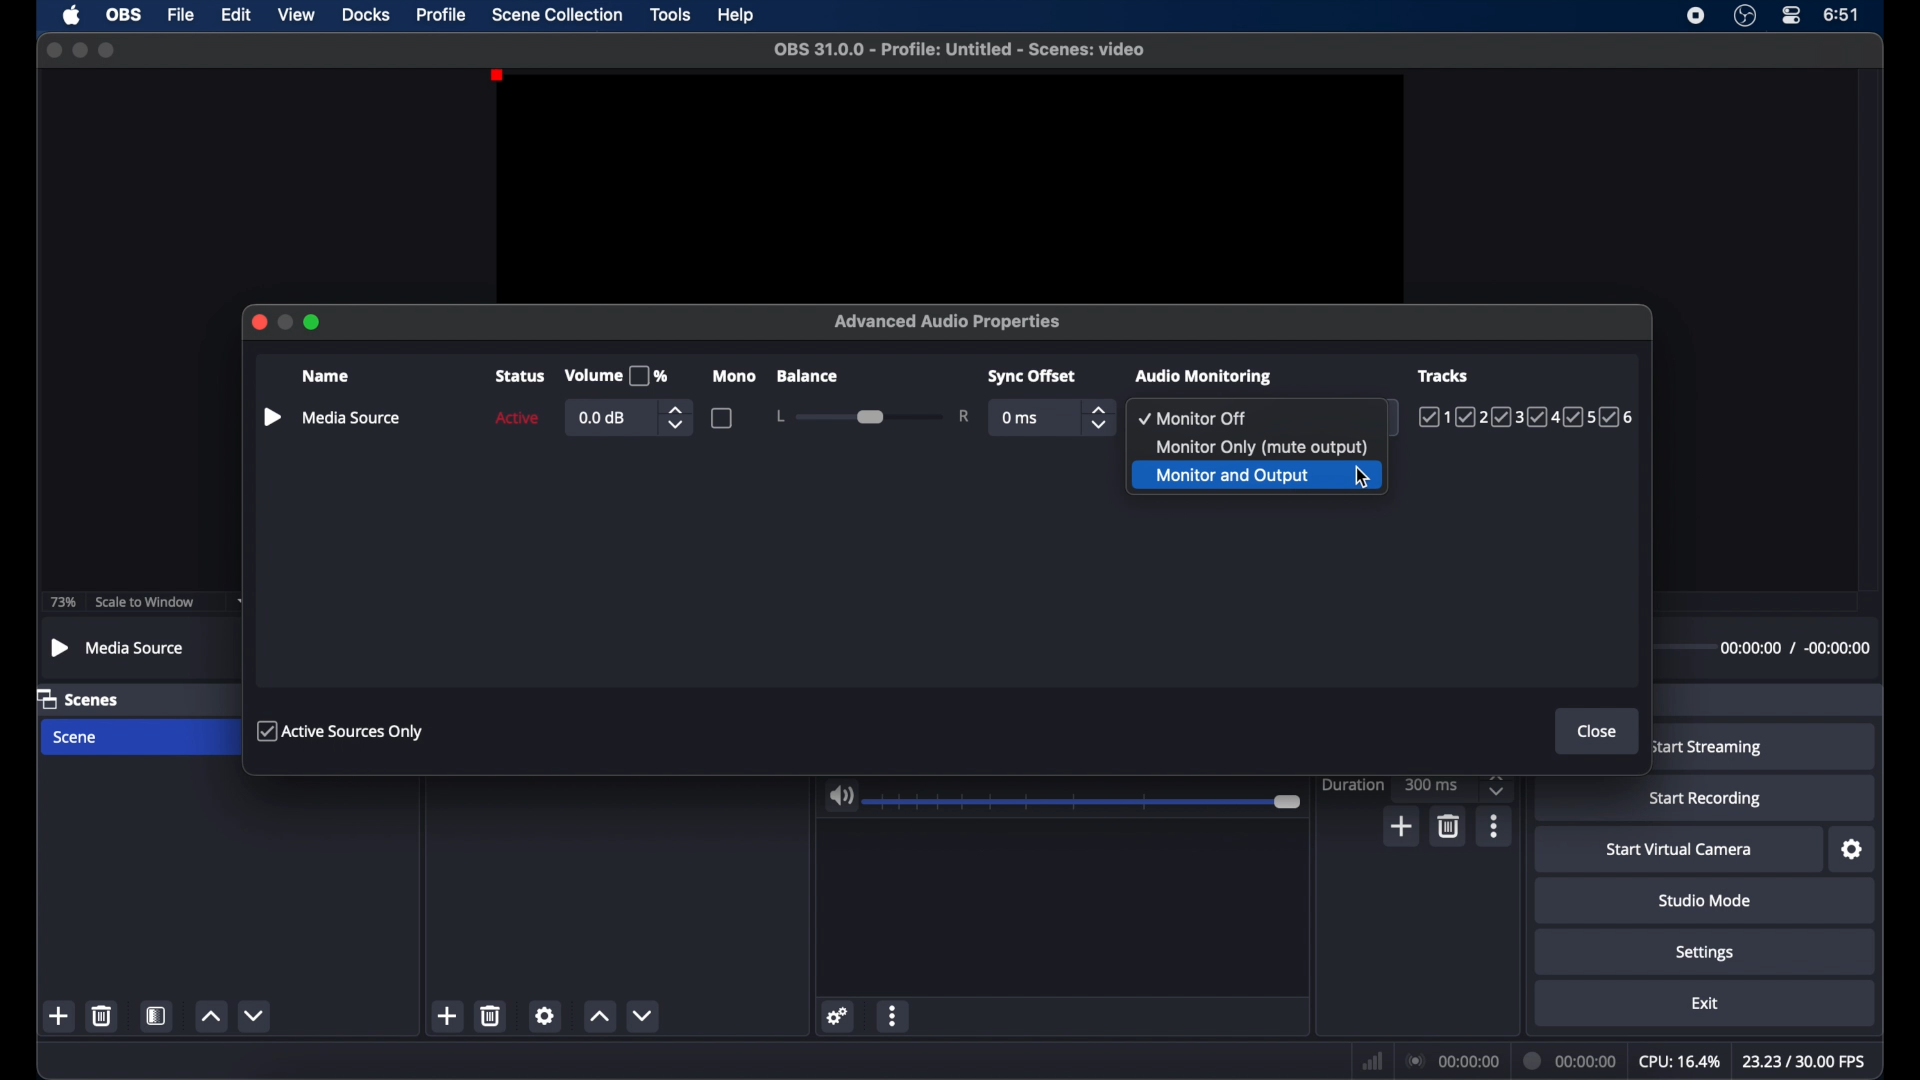 This screenshot has width=1920, height=1080. What do you see at coordinates (840, 796) in the screenshot?
I see `volume` at bounding box center [840, 796].